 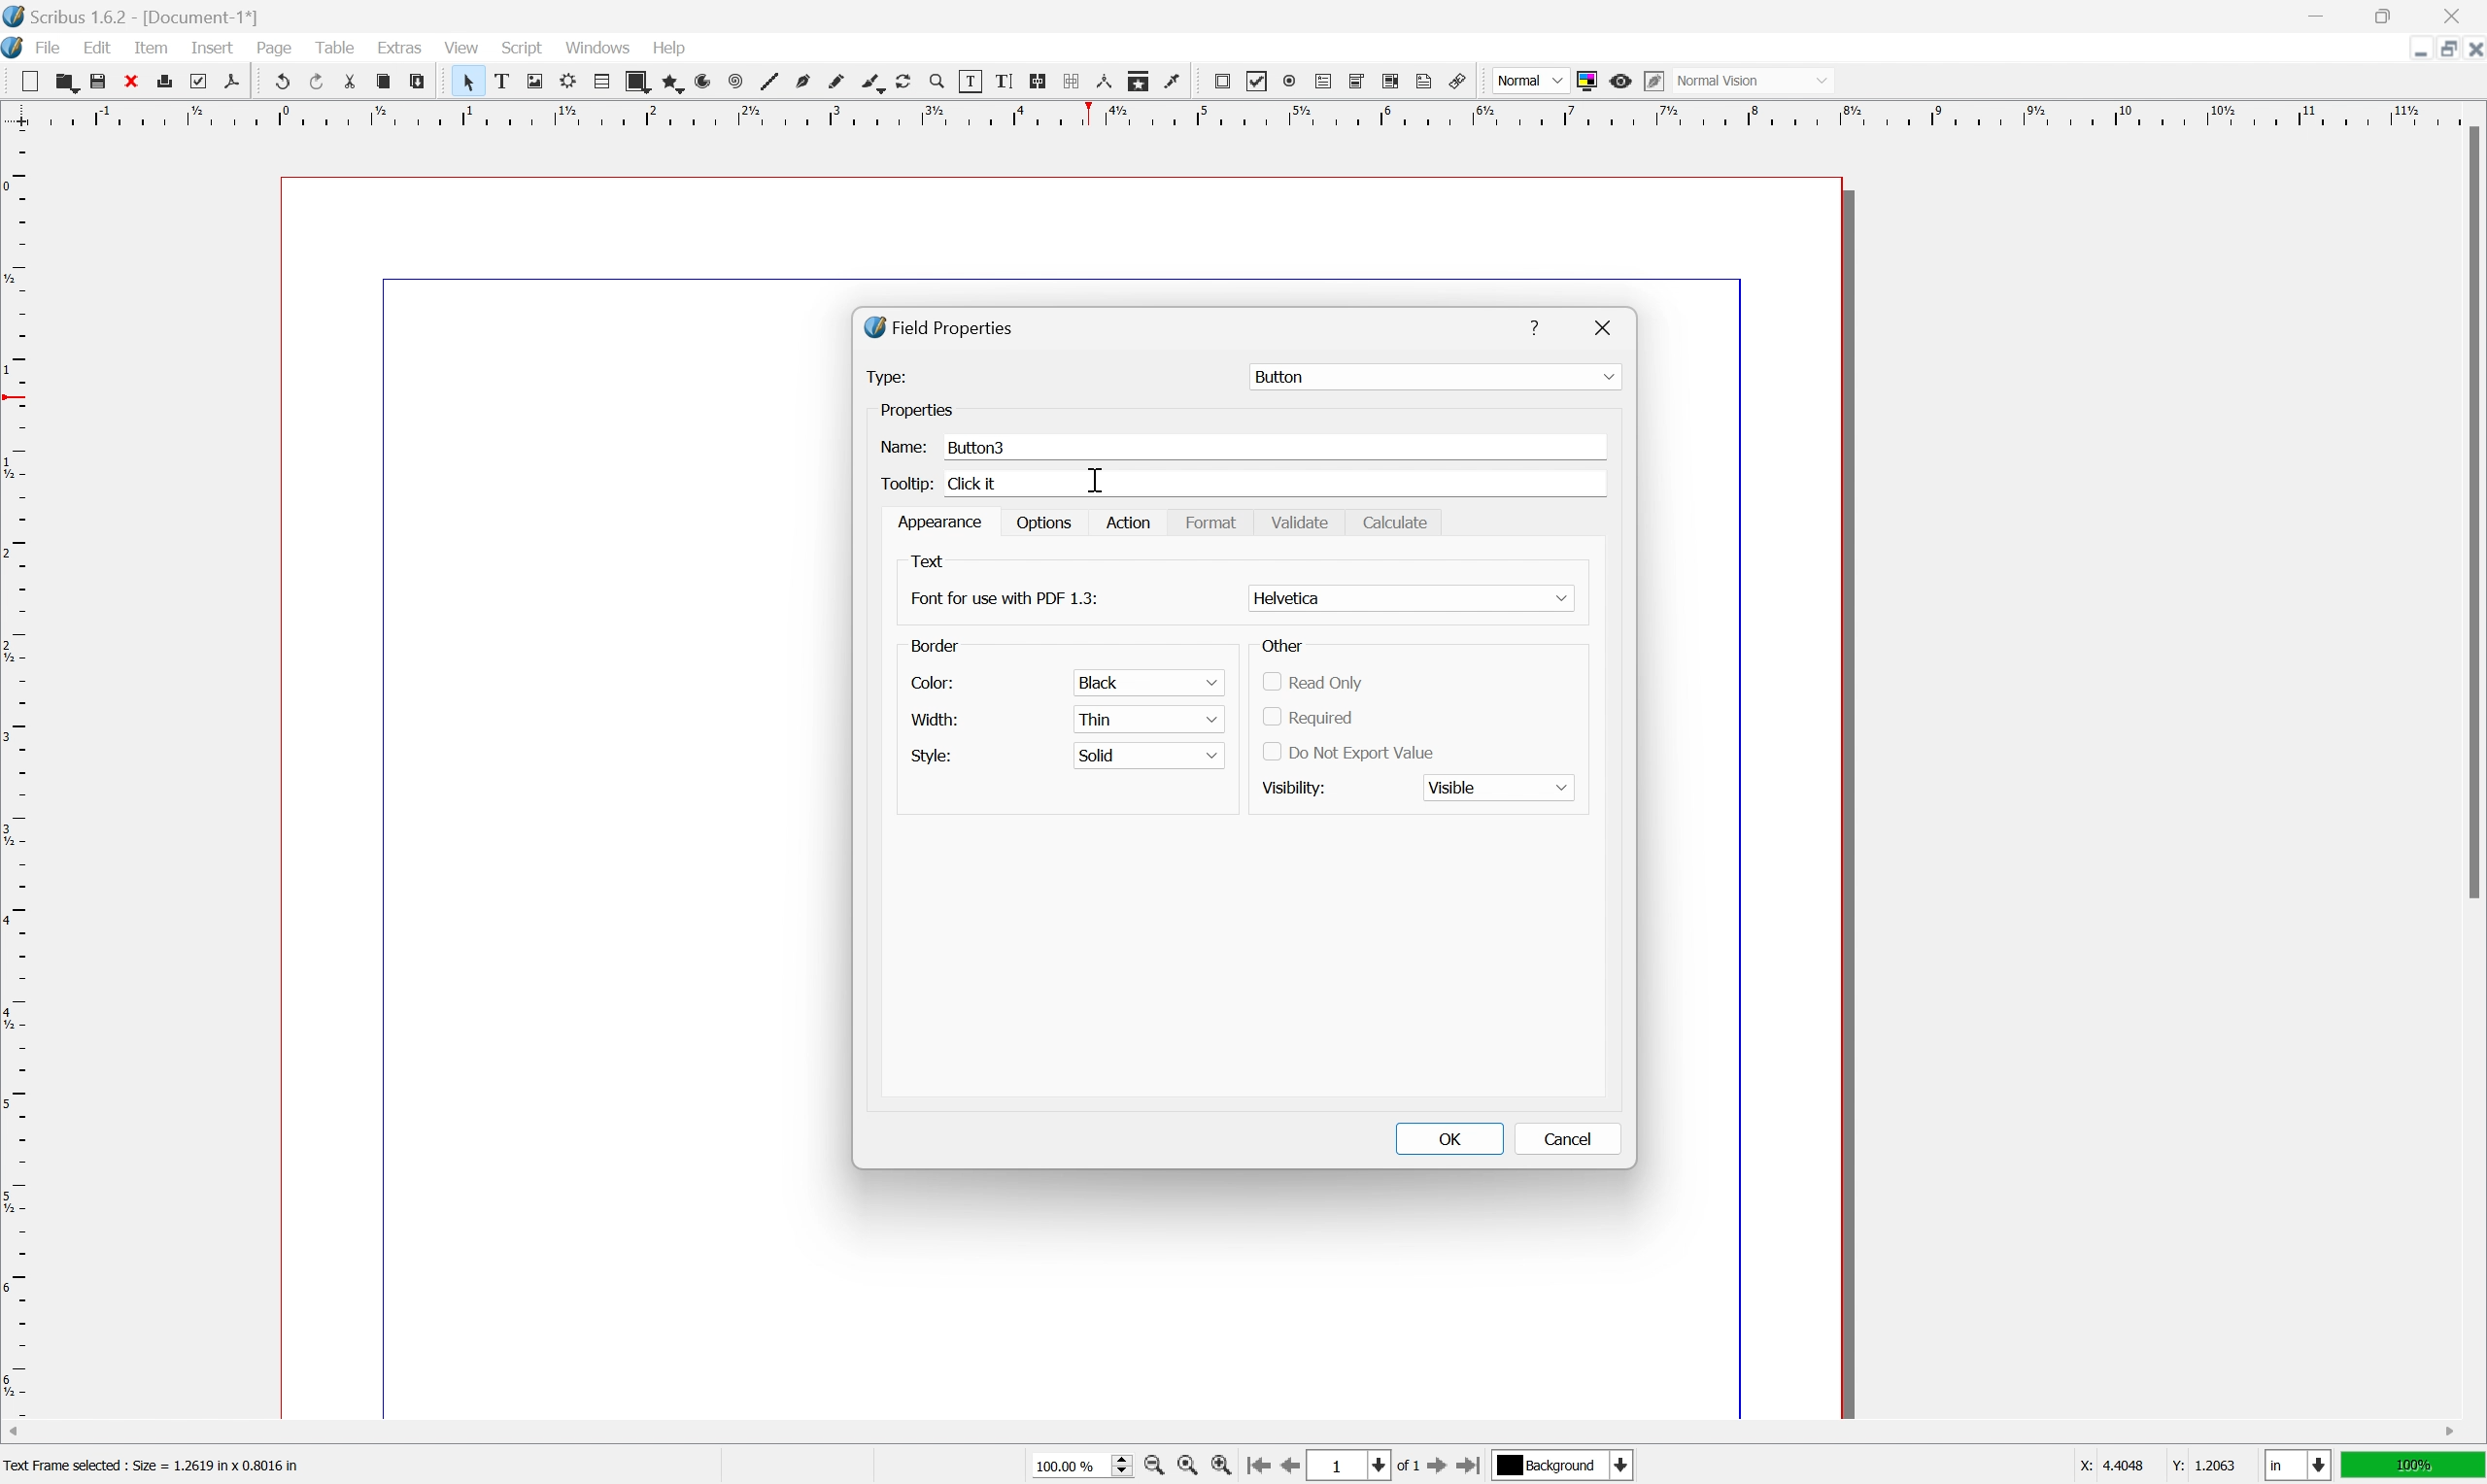 What do you see at coordinates (669, 48) in the screenshot?
I see `help` at bounding box center [669, 48].